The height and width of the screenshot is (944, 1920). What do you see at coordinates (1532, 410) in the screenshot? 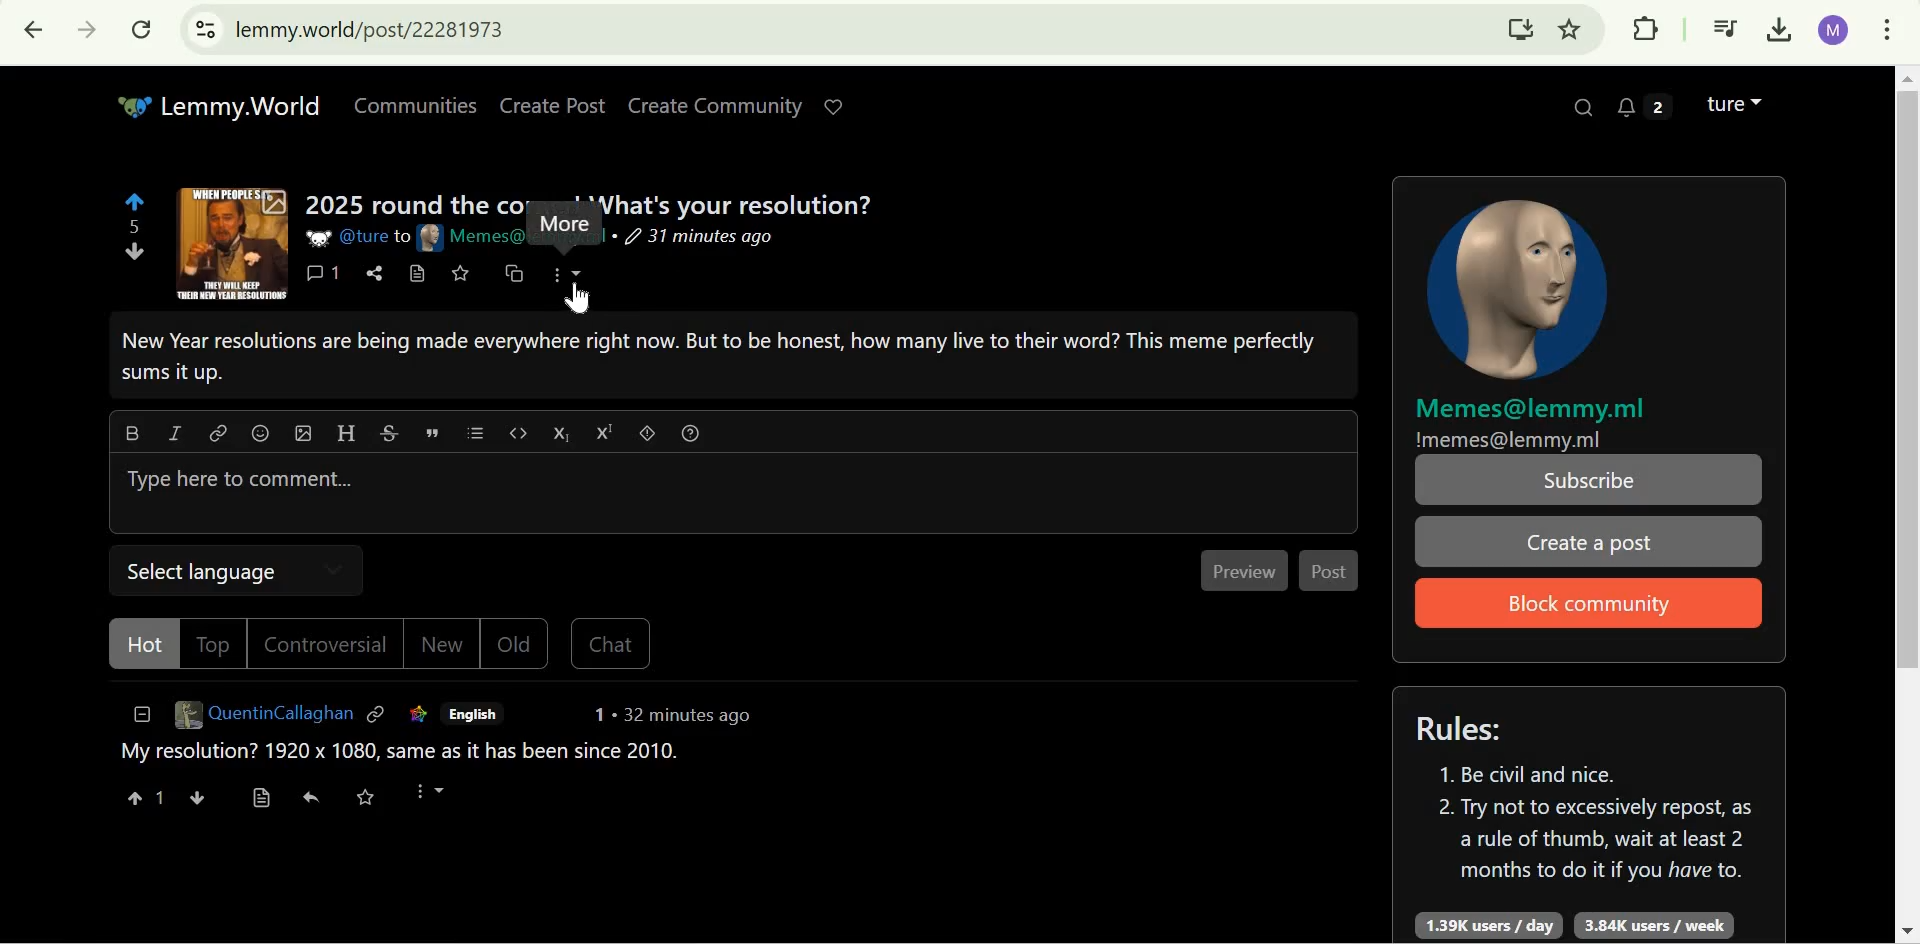
I see `Memes@lemmy.ml` at bounding box center [1532, 410].